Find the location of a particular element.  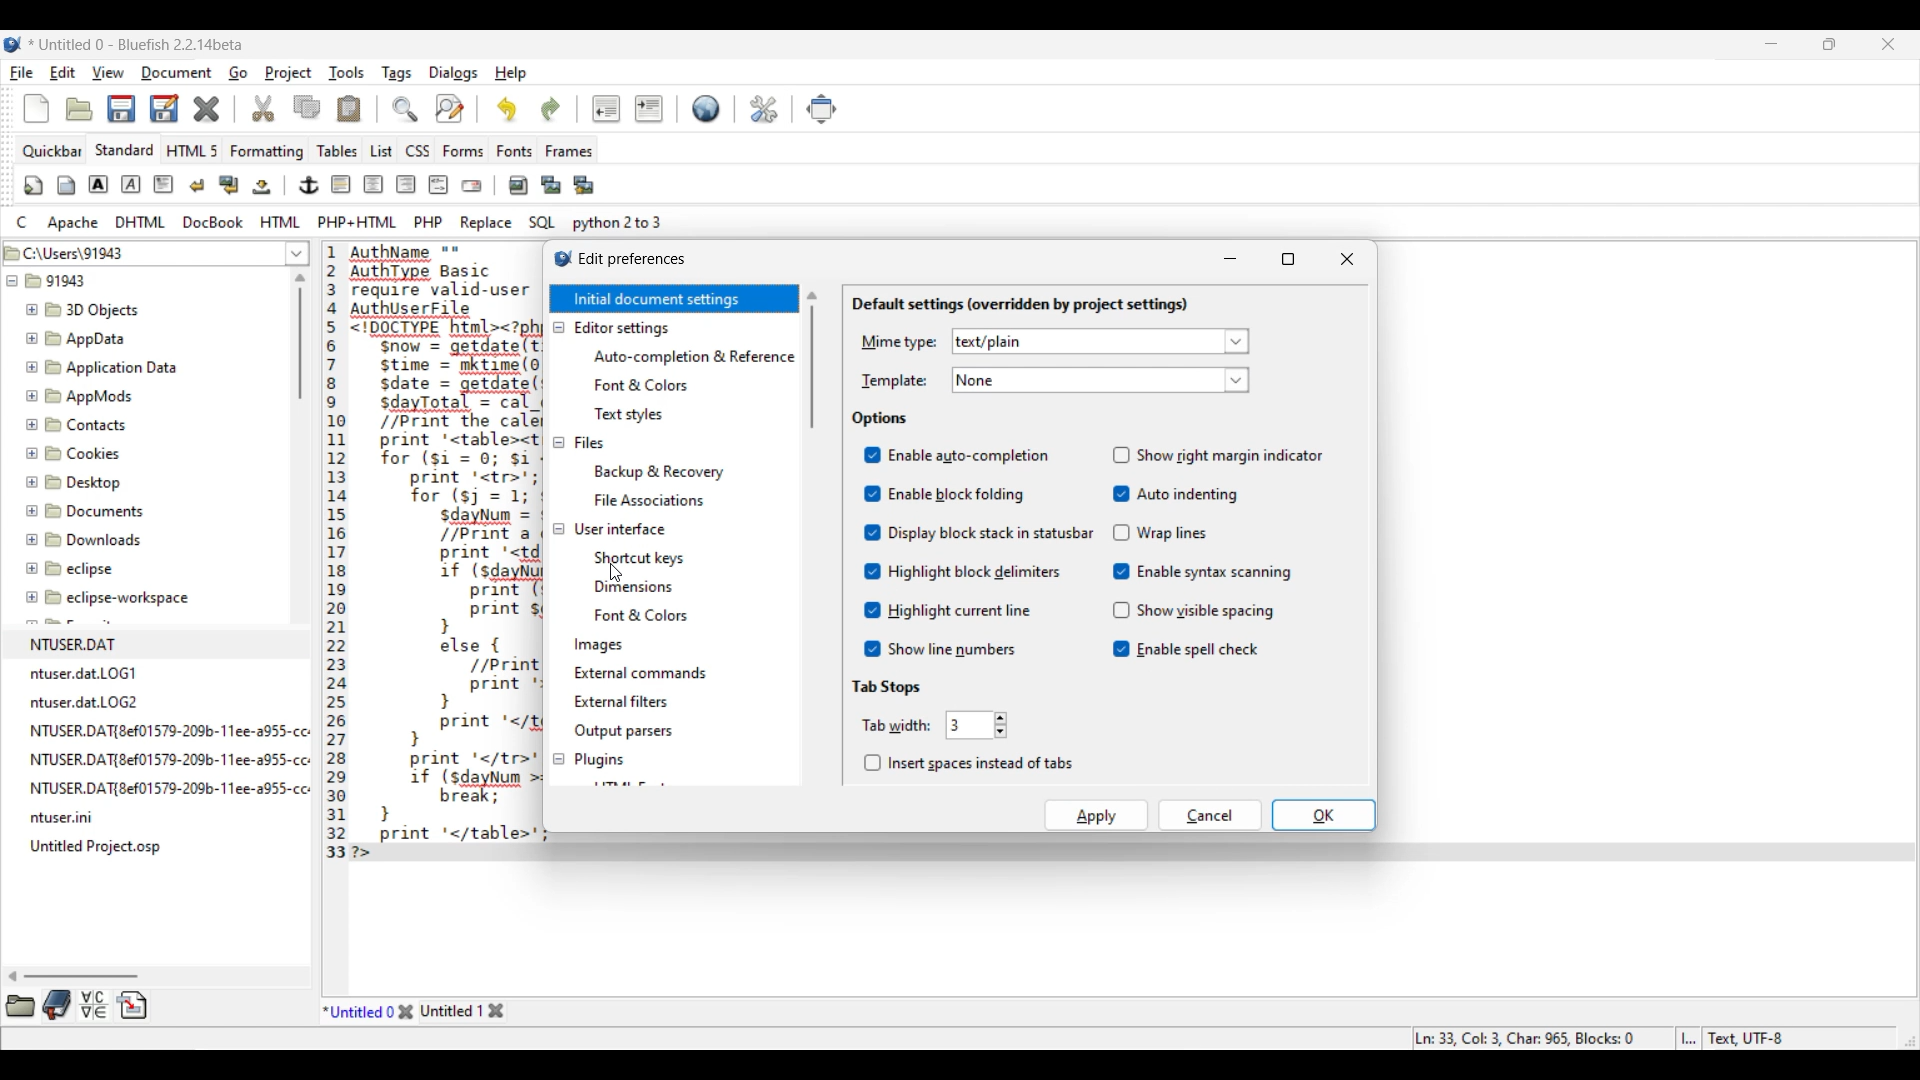

Indicates Mime type setting is located at coordinates (899, 343).